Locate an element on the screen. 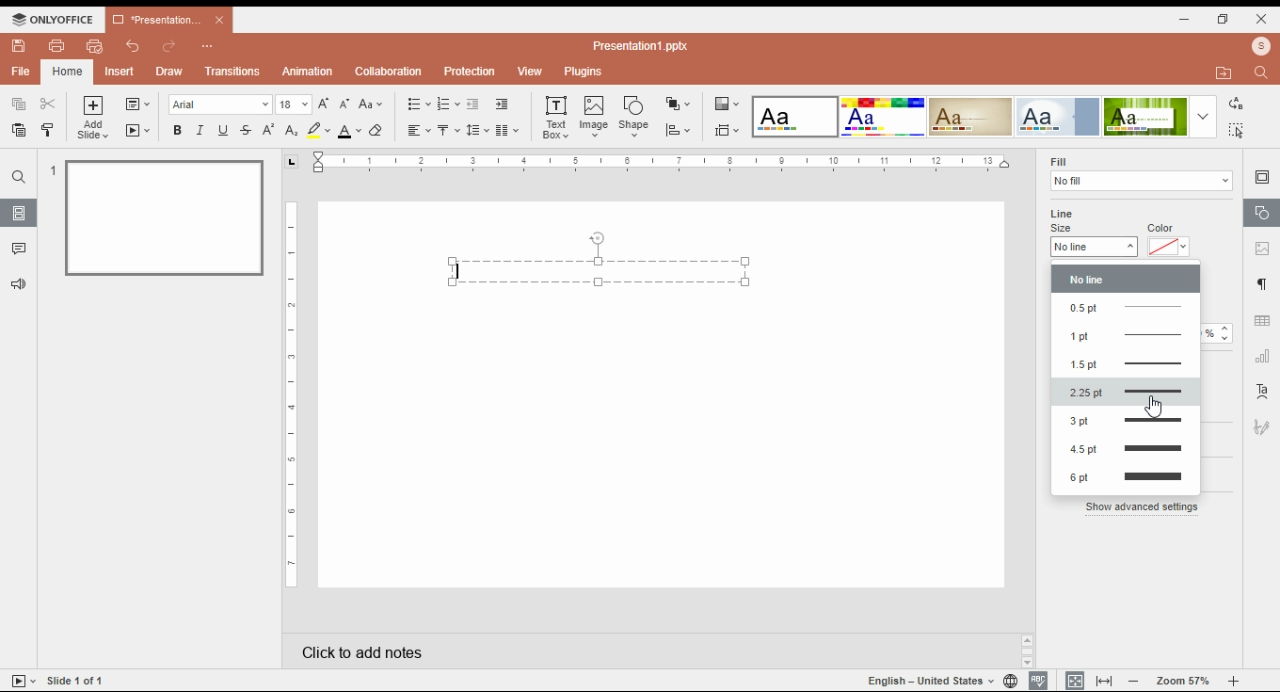  close is located at coordinates (220, 20).